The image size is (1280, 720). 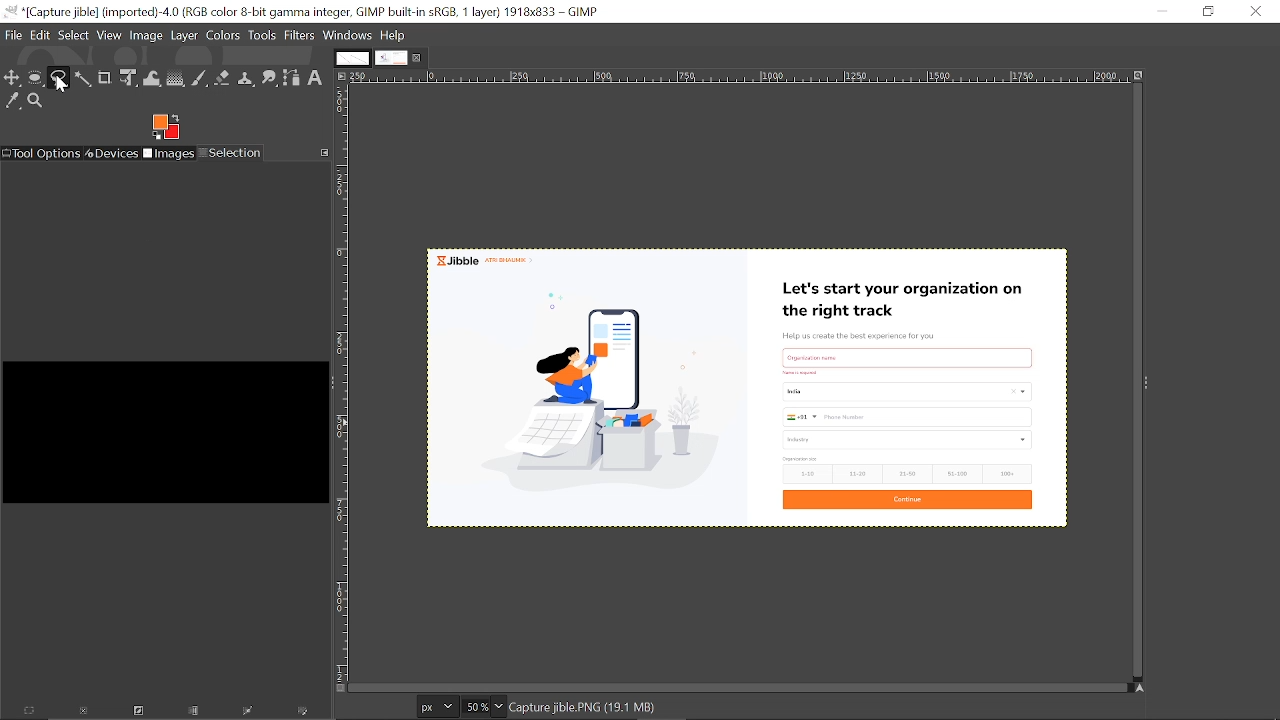 What do you see at coordinates (130, 79) in the screenshot?
I see `unified transform tool` at bounding box center [130, 79].